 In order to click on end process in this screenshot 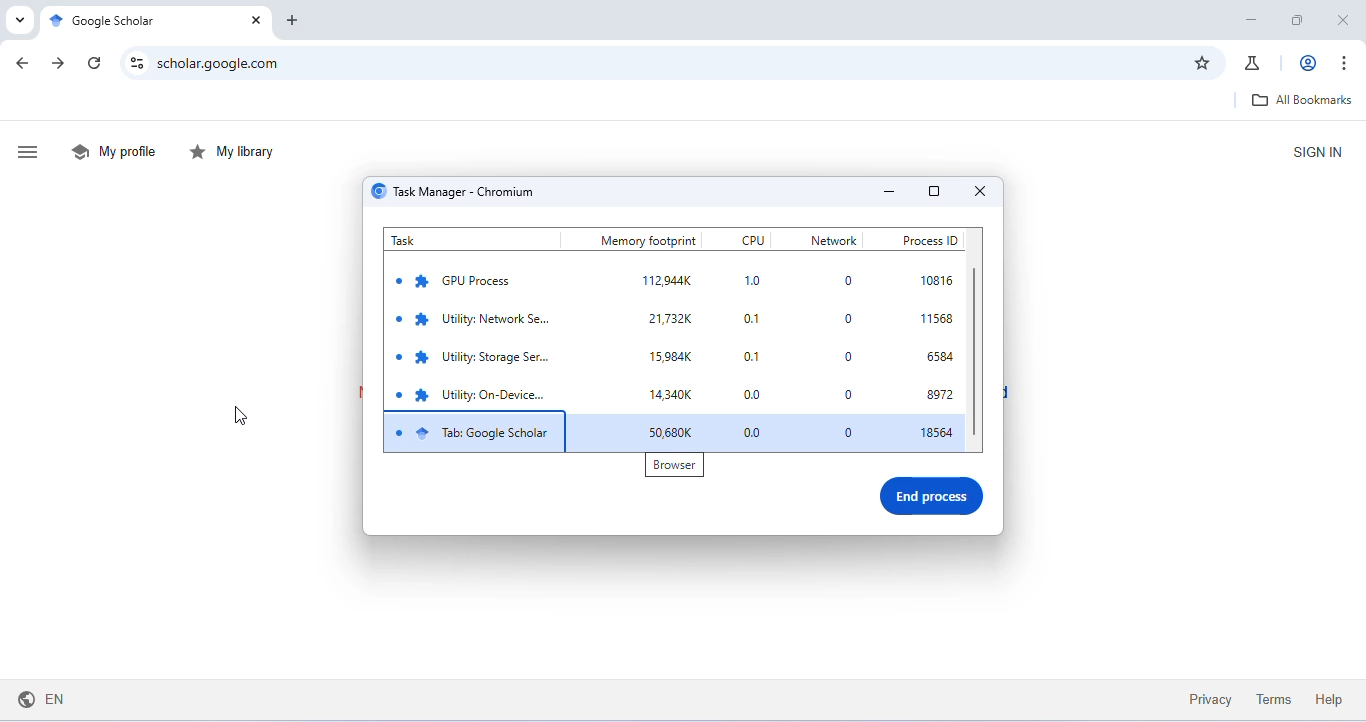, I will do `click(934, 497)`.